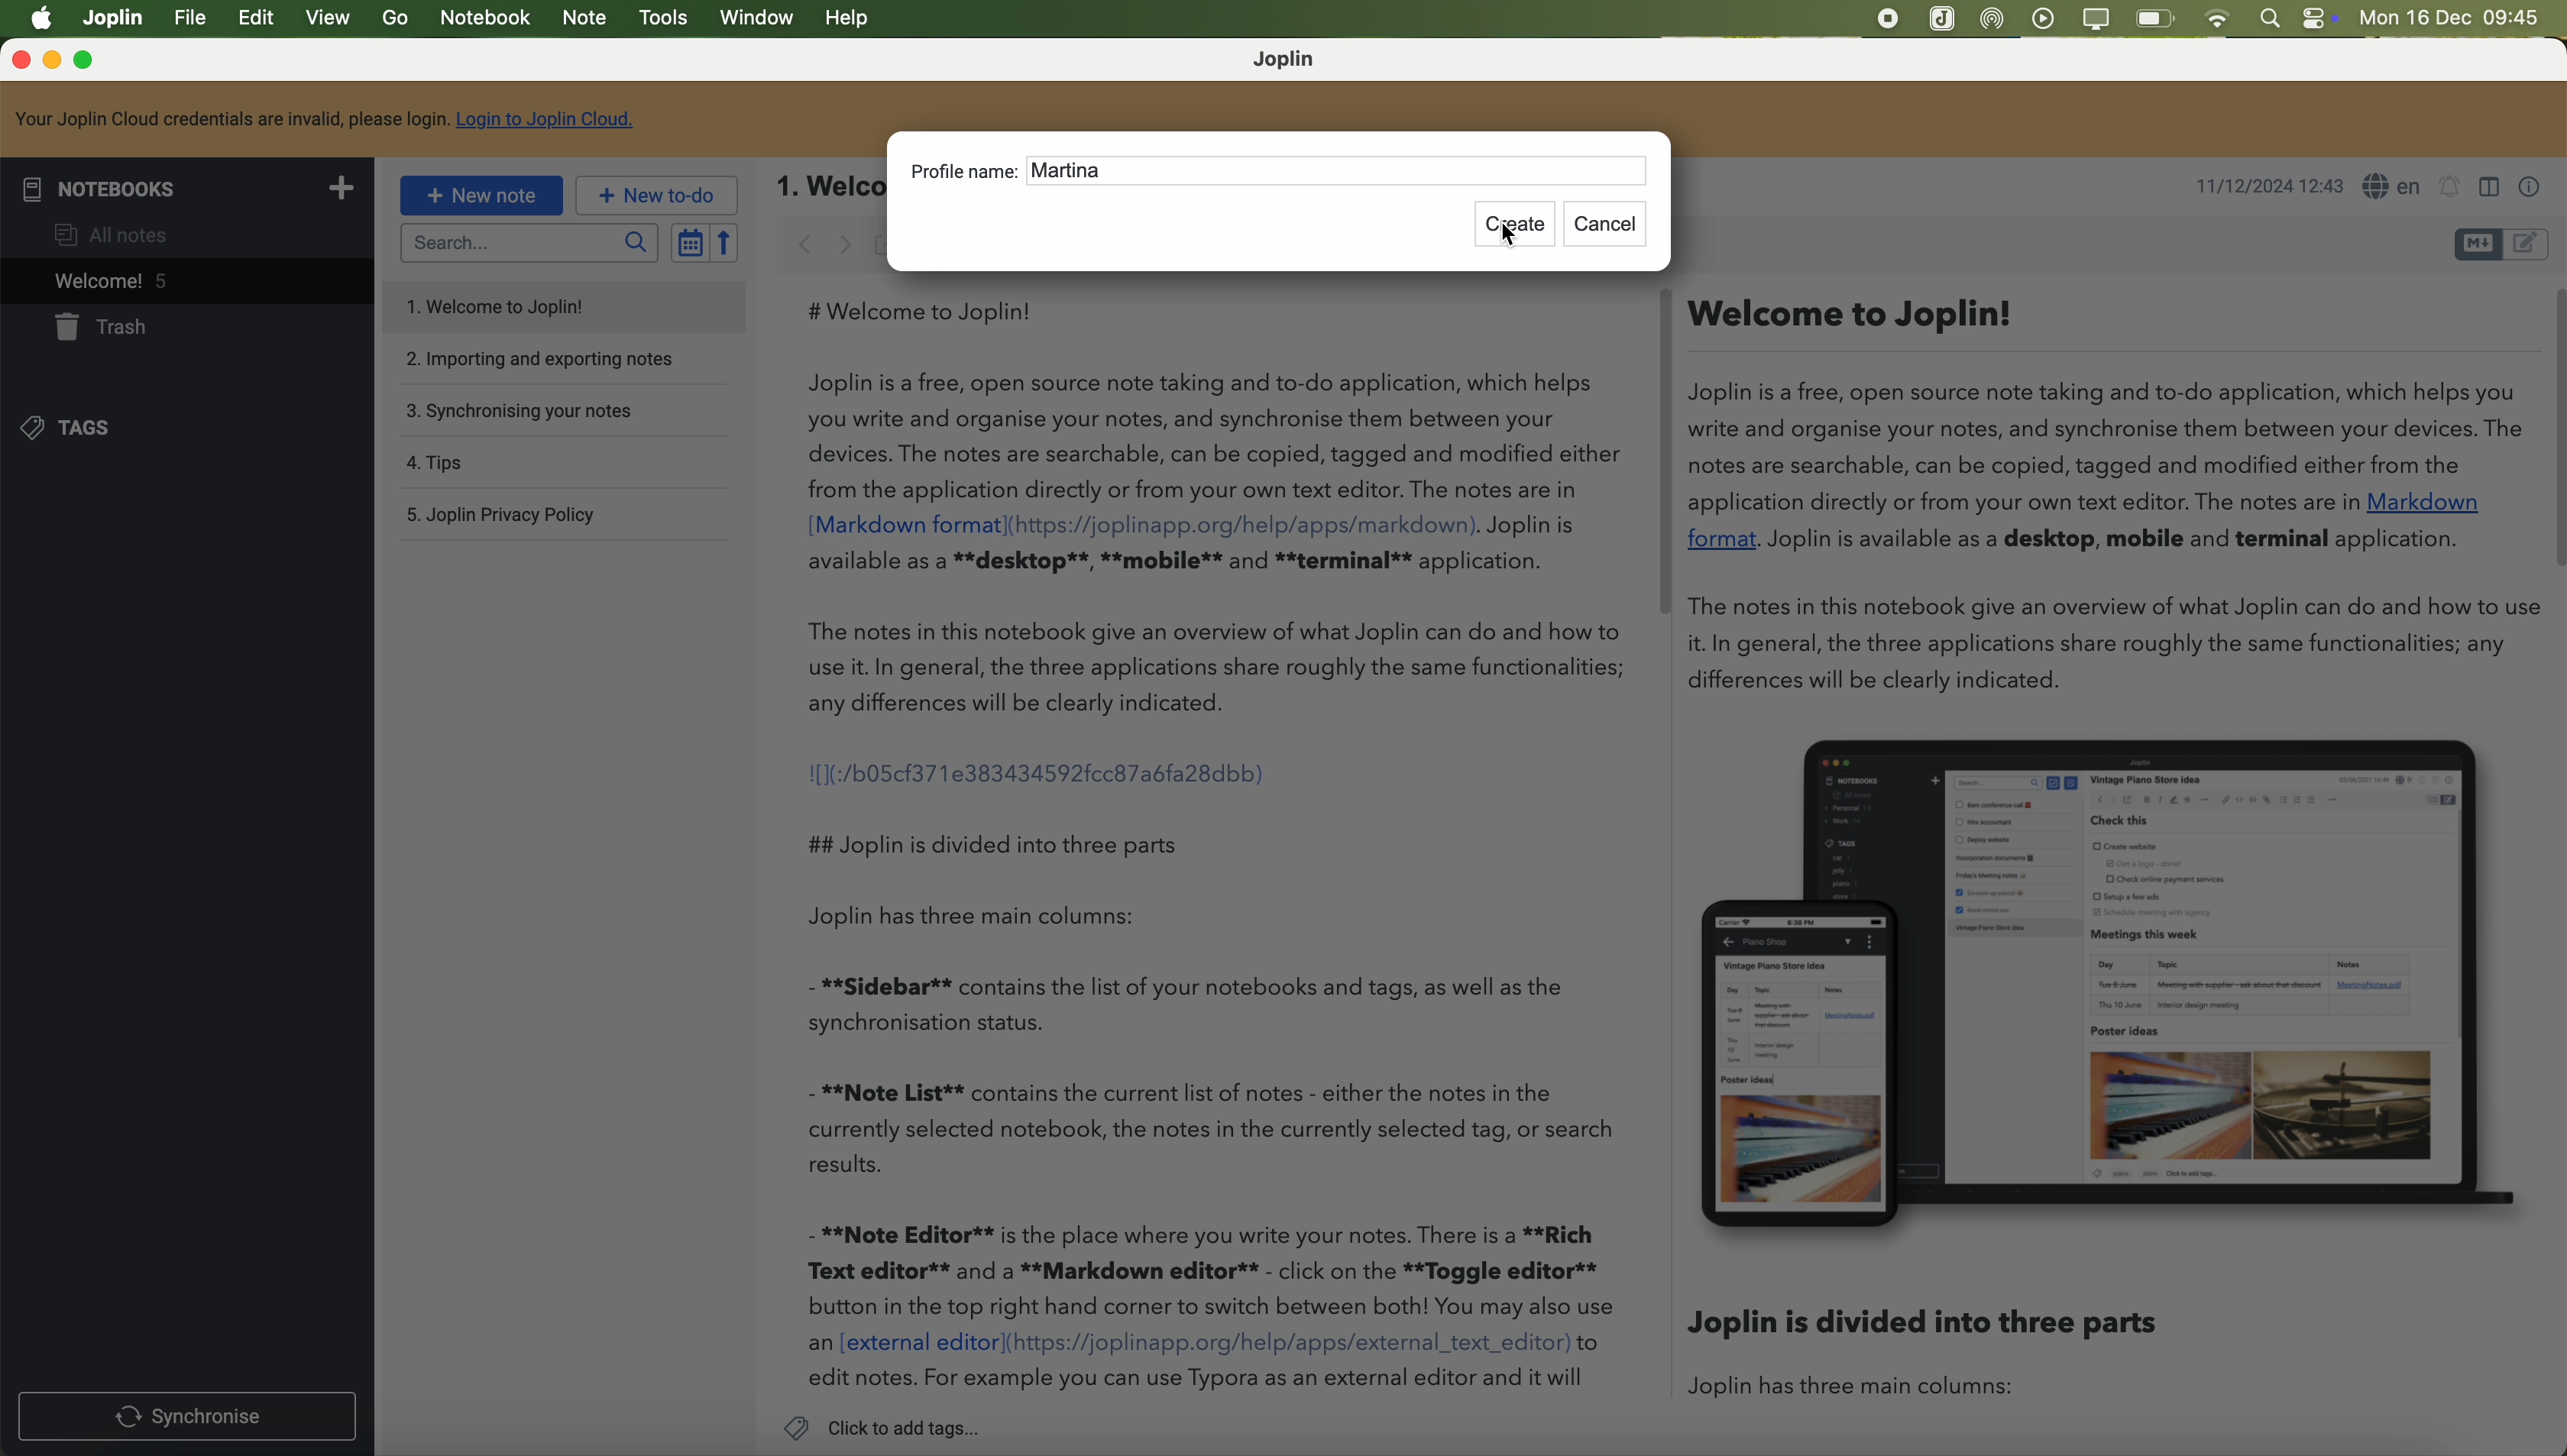  Describe the element at coordinates (106, 328) in the screenshot. I see `trash` at that location.